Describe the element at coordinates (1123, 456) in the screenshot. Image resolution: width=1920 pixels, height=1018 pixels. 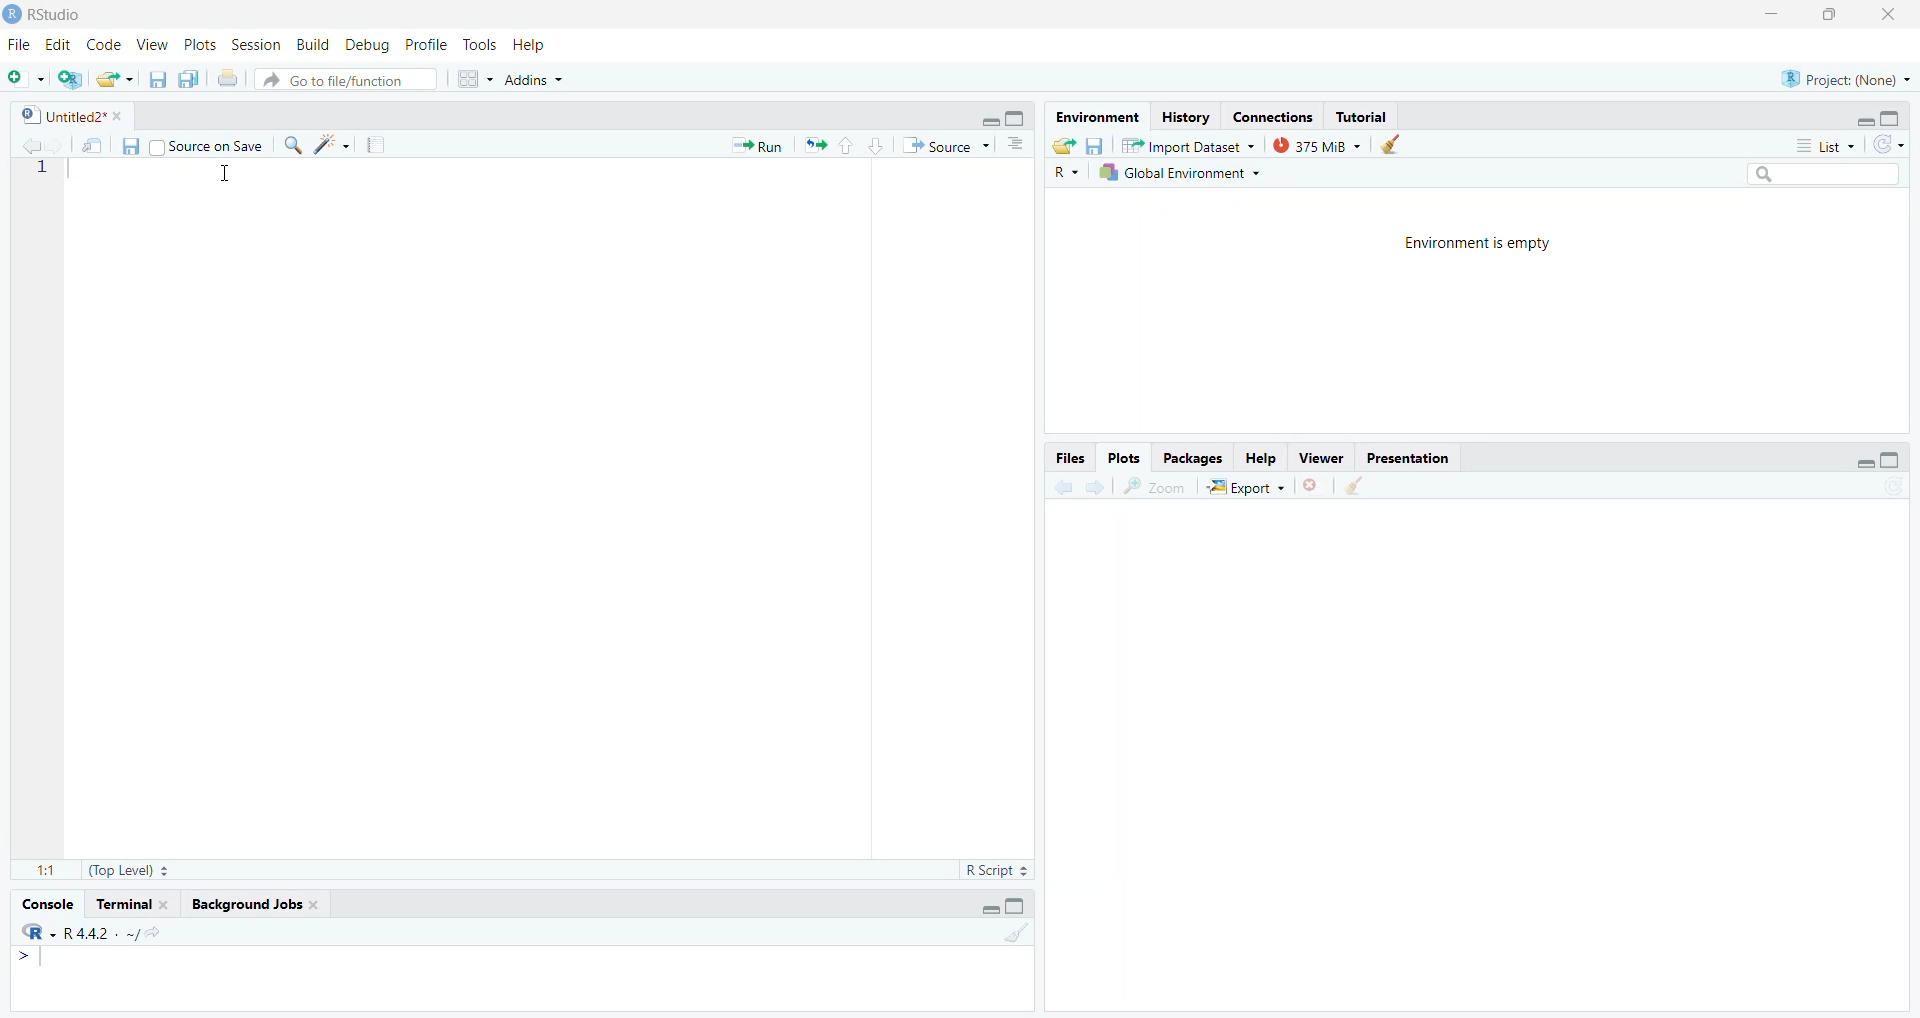
I see `Plots` at that location.